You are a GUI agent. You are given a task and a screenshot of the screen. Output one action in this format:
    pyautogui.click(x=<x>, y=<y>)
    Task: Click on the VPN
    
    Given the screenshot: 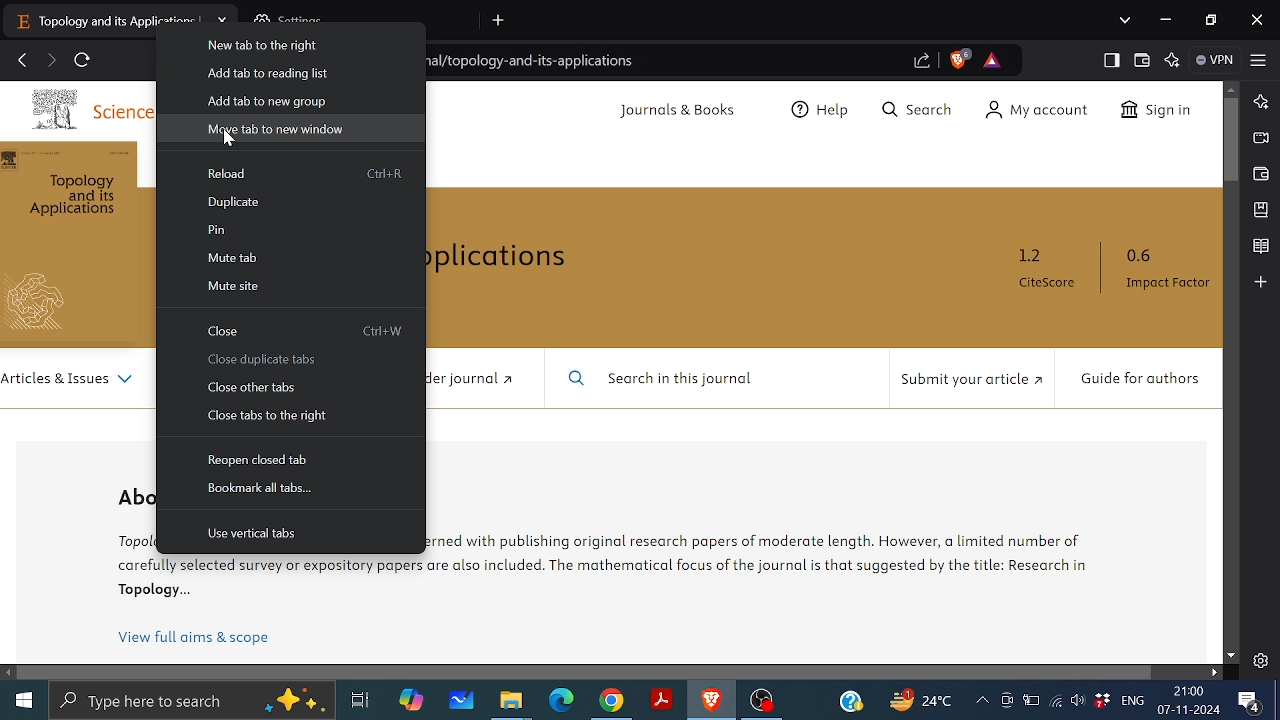 What is the action you would take?
    pyautogui.click(x=1214, y=60)
    